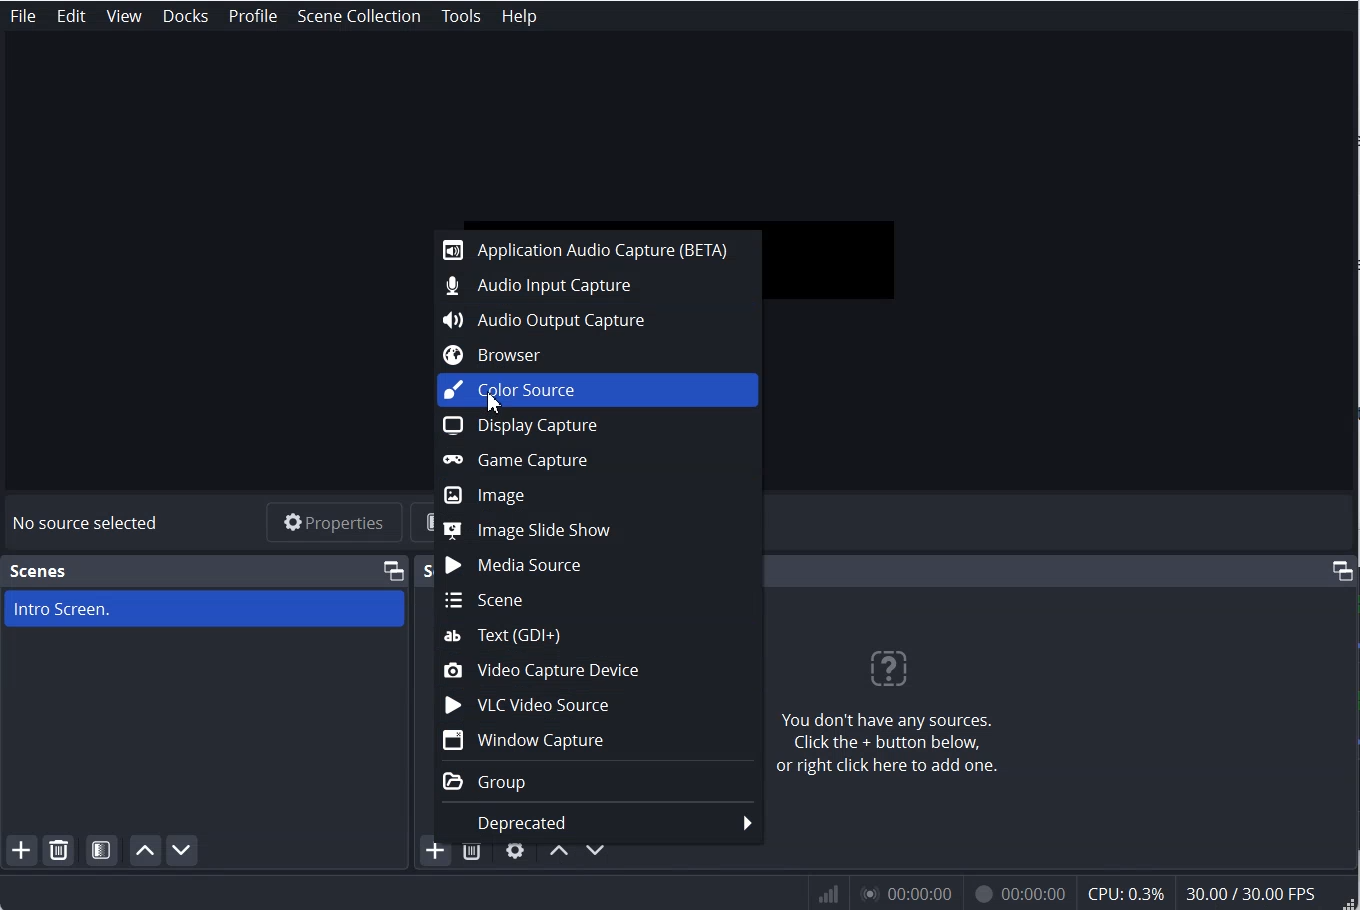 Image resolution: width=1360 pixels, height=910 pixels. Describe the element at coordinates (461, 16) in the screenshot. I see `Tools` at that location.